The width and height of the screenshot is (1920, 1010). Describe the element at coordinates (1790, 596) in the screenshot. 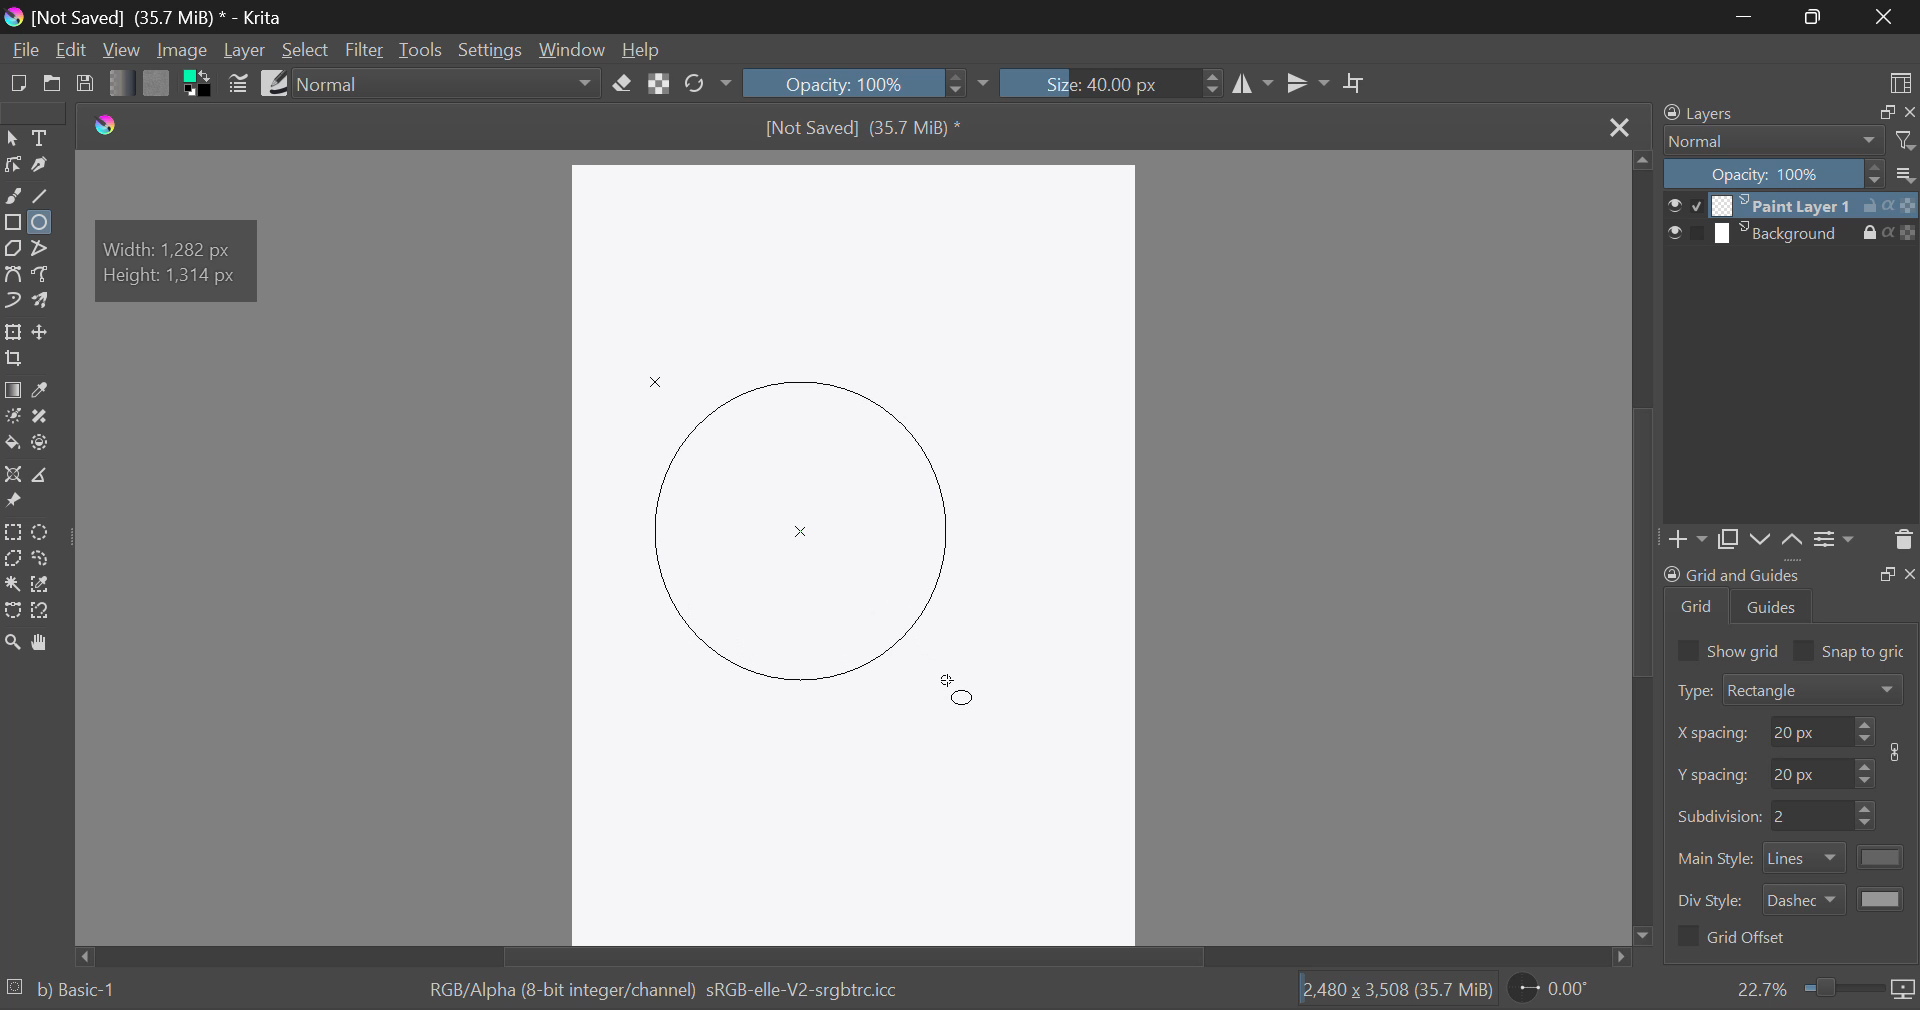

I see `Grid and Guides Docker Tab` at that location.